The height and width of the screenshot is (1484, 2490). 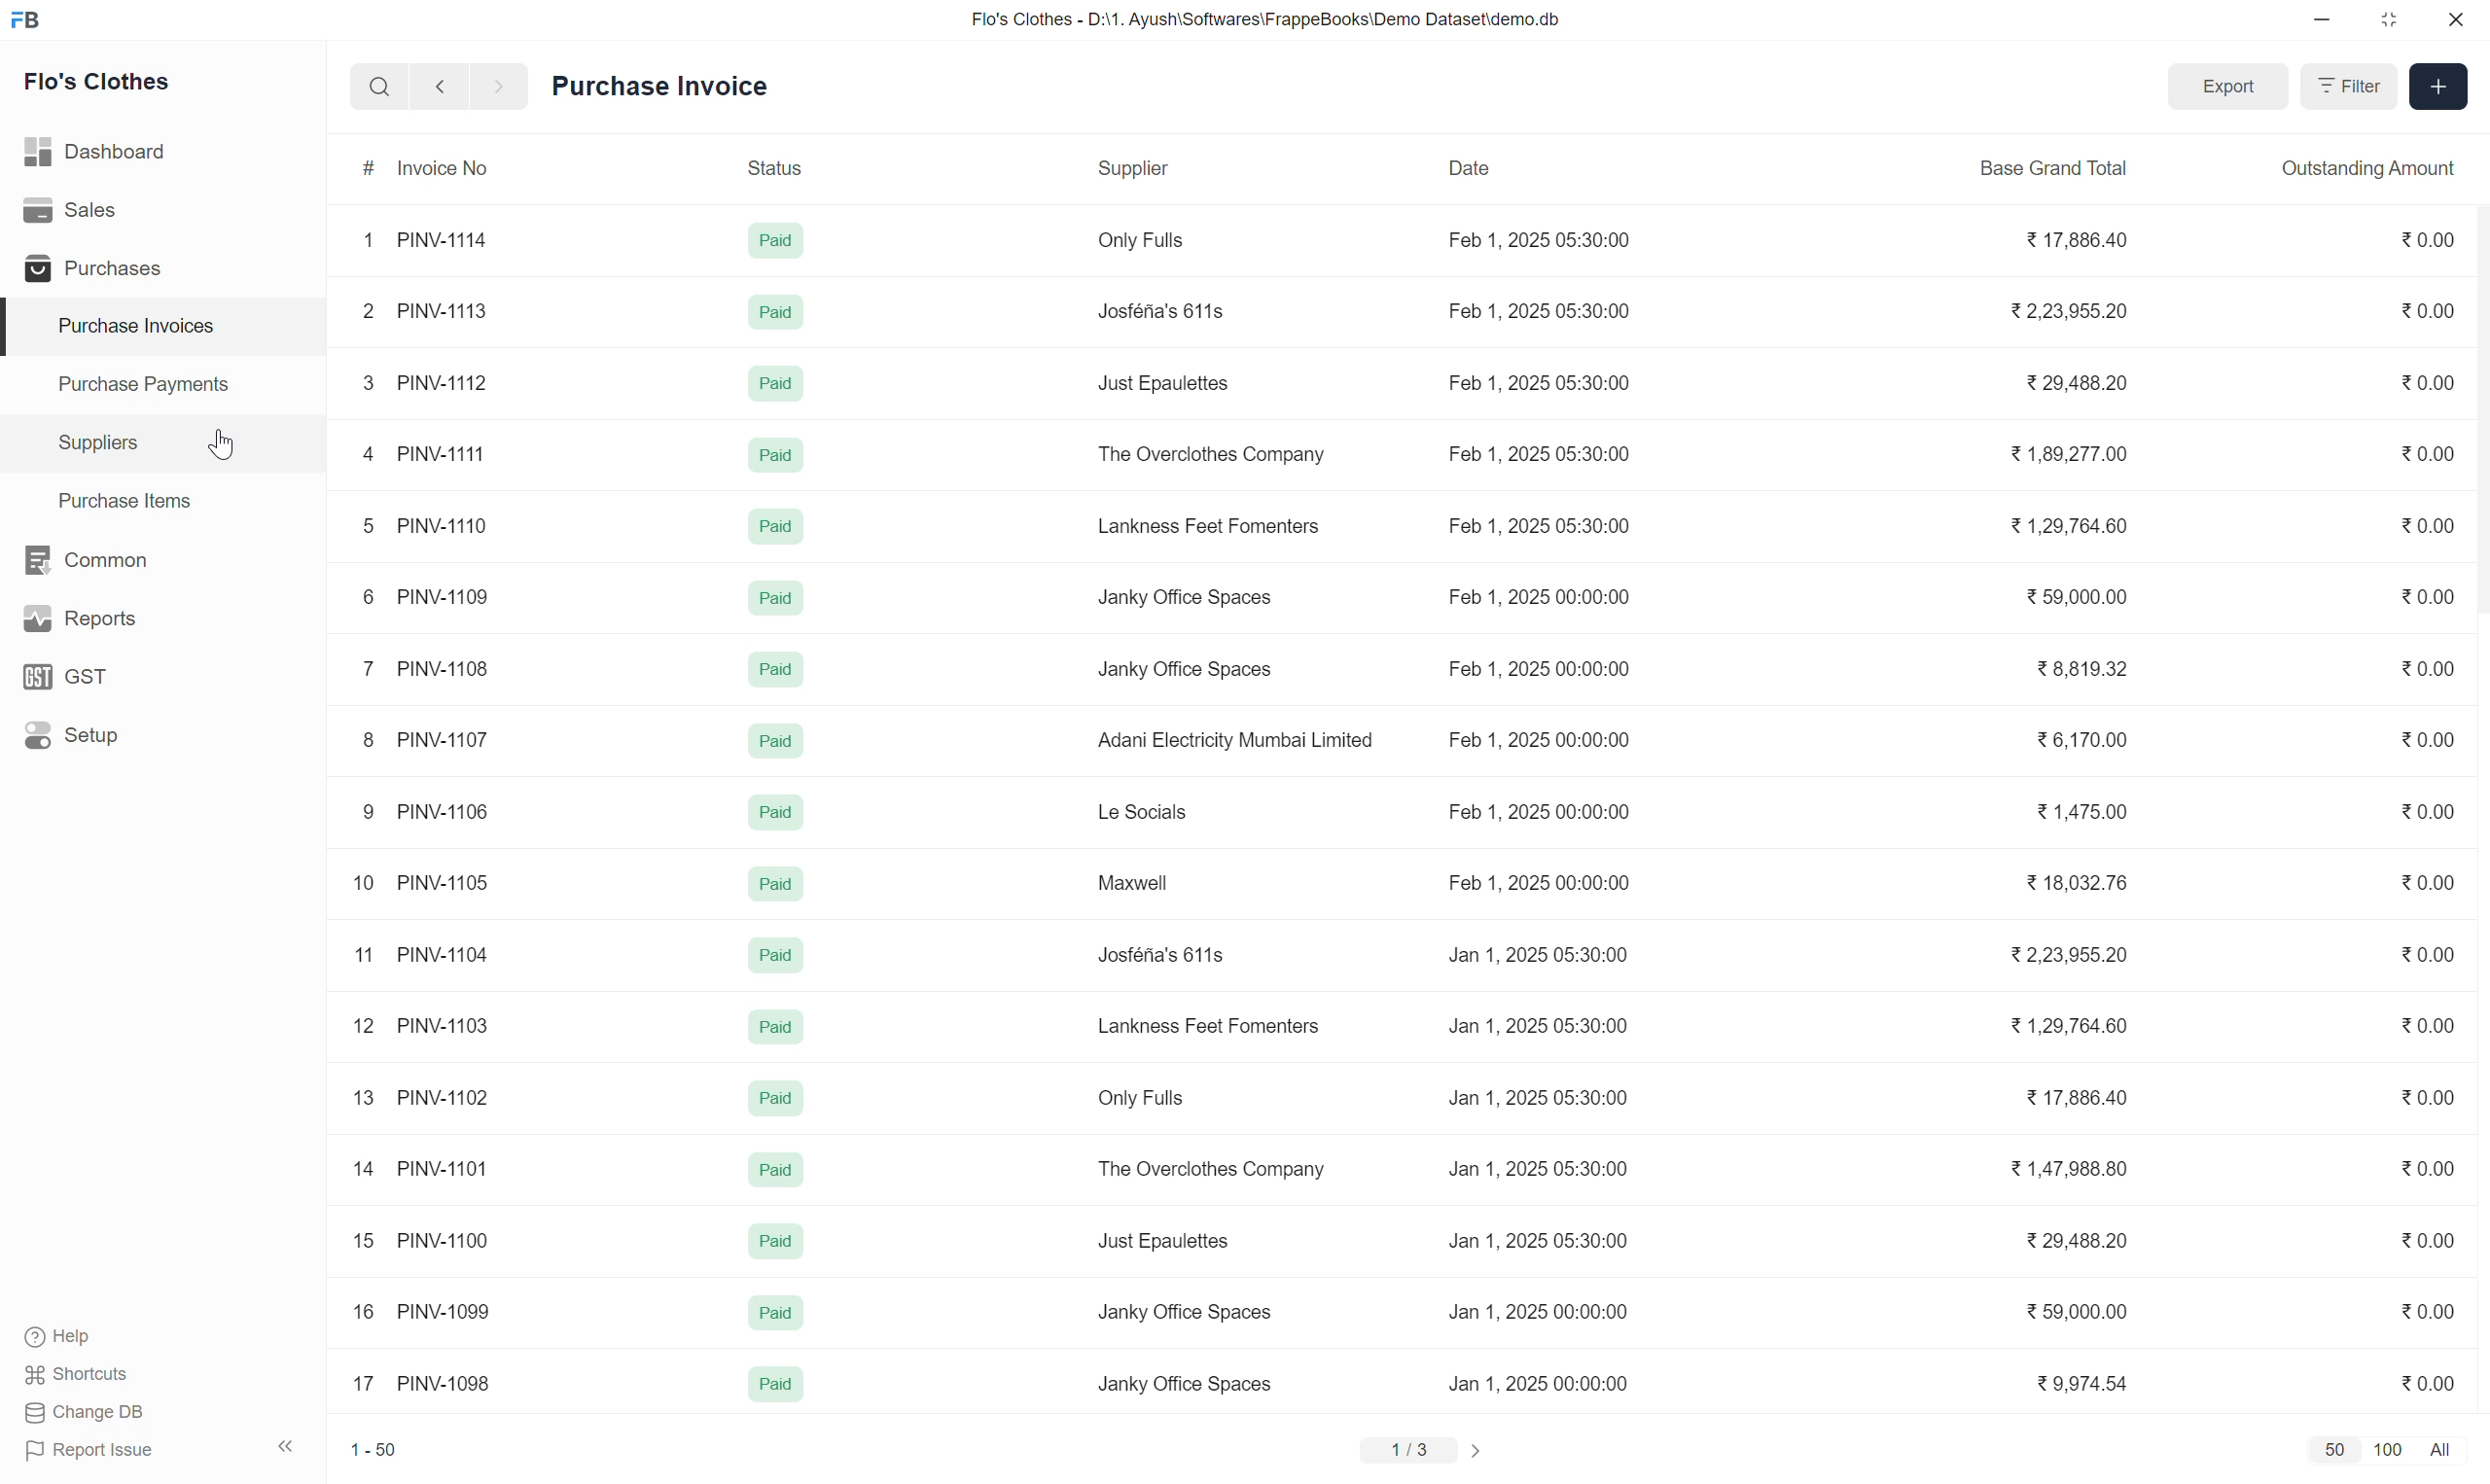 I want to click on Paid, so click(x=775, y=383).